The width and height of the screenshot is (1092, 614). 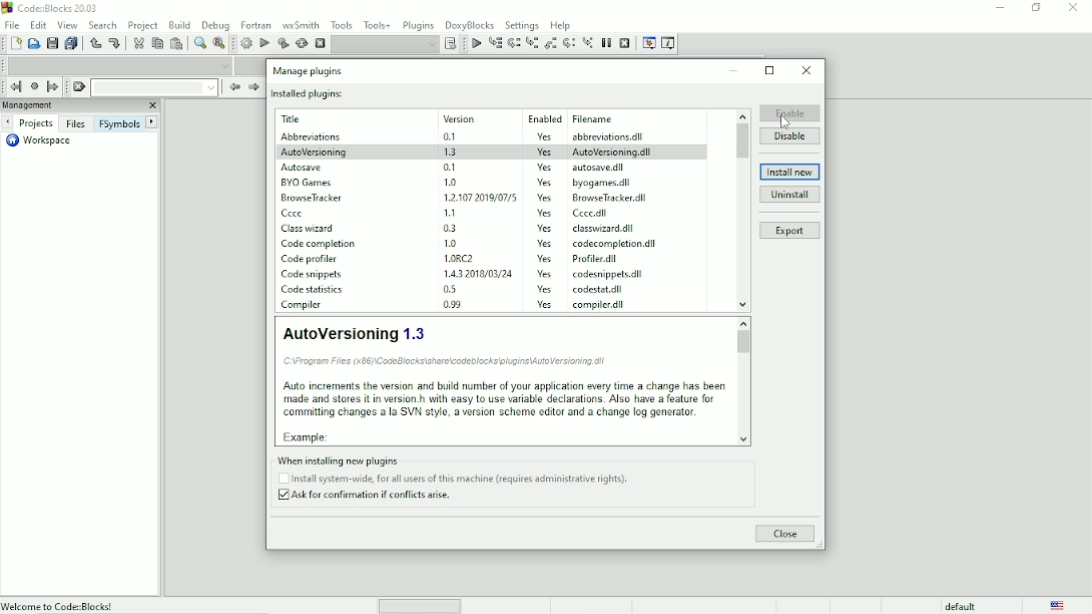 I want to click on Disable, so click(x=791, y=135).